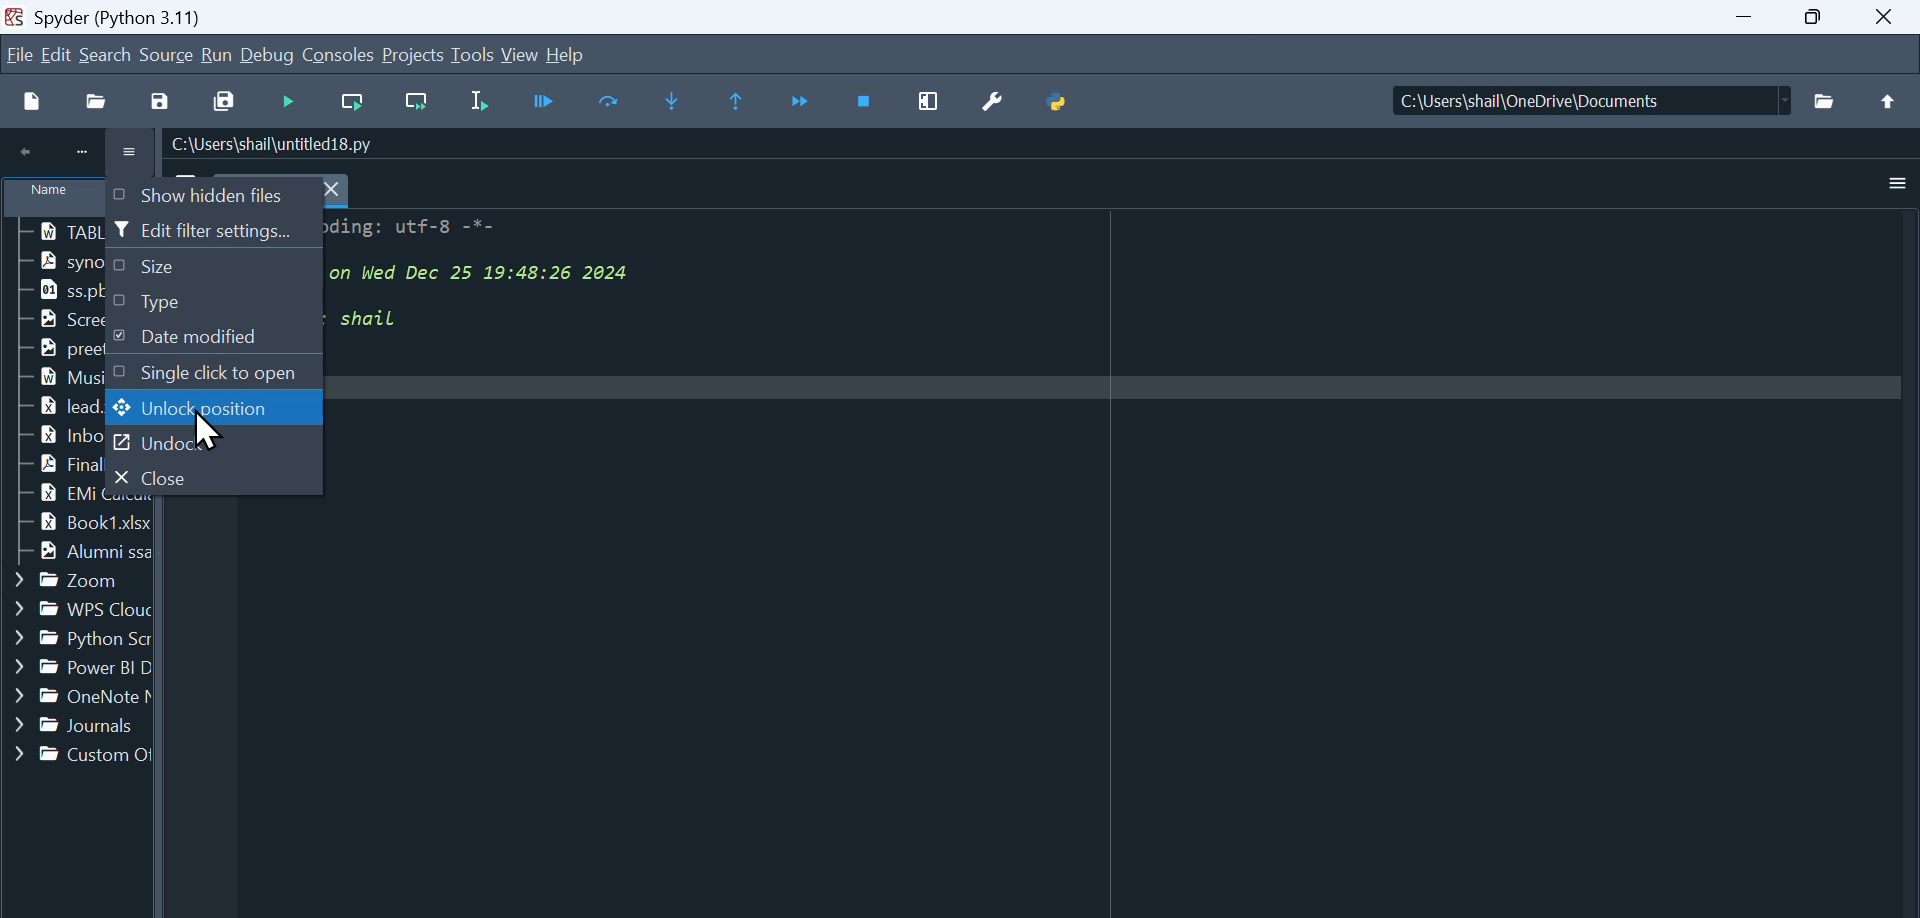 This screenshot has width=1920, height=918. Describe the element at coordinates (931, 101) in the screenshot. I see `Maximise current window` at that location.